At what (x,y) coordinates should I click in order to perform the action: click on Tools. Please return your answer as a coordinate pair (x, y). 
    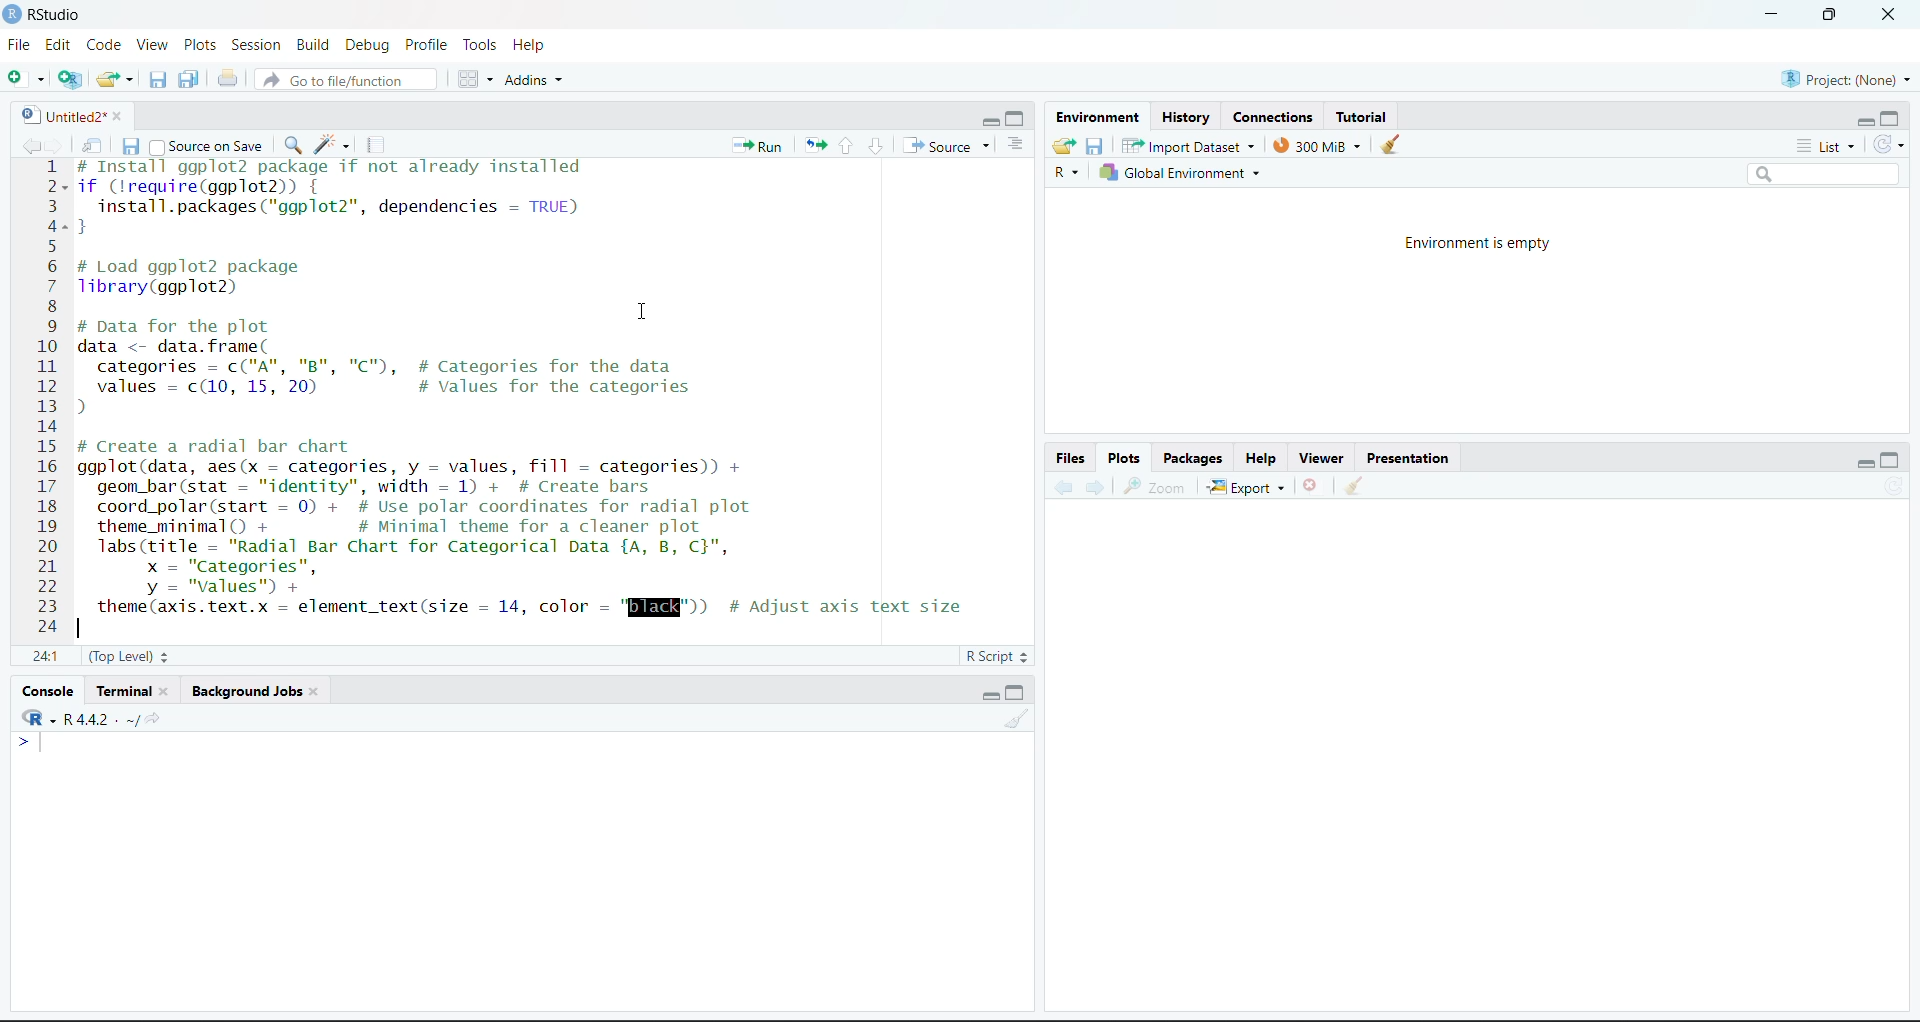
    Looking at the image, I should click on (479, 46).